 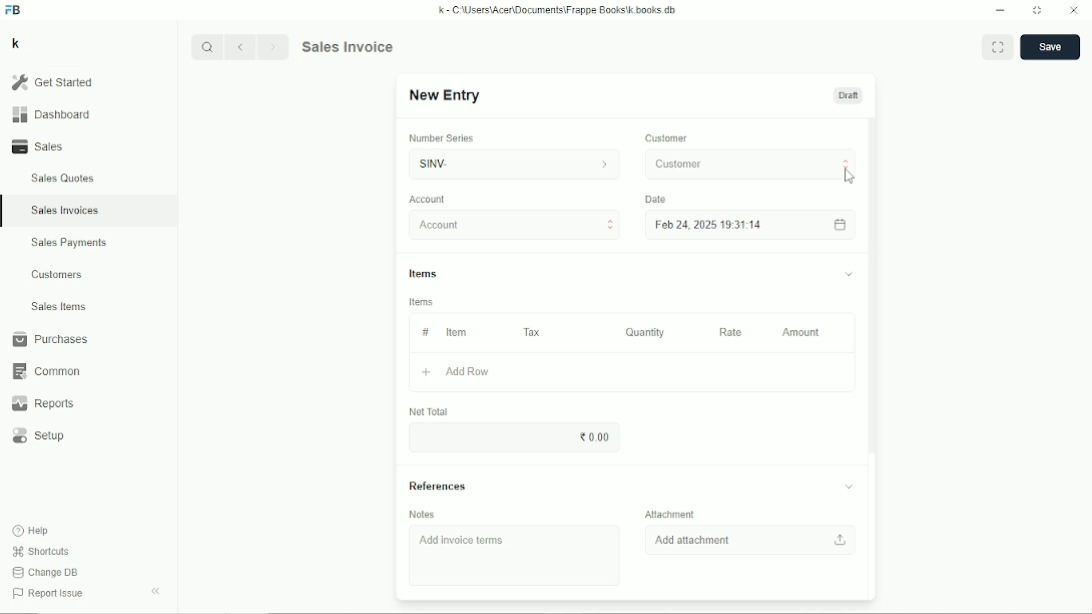 What do you see at coordinates (516, 225) in the screenshot?
I see `Account` at bounding box center [516, 225].